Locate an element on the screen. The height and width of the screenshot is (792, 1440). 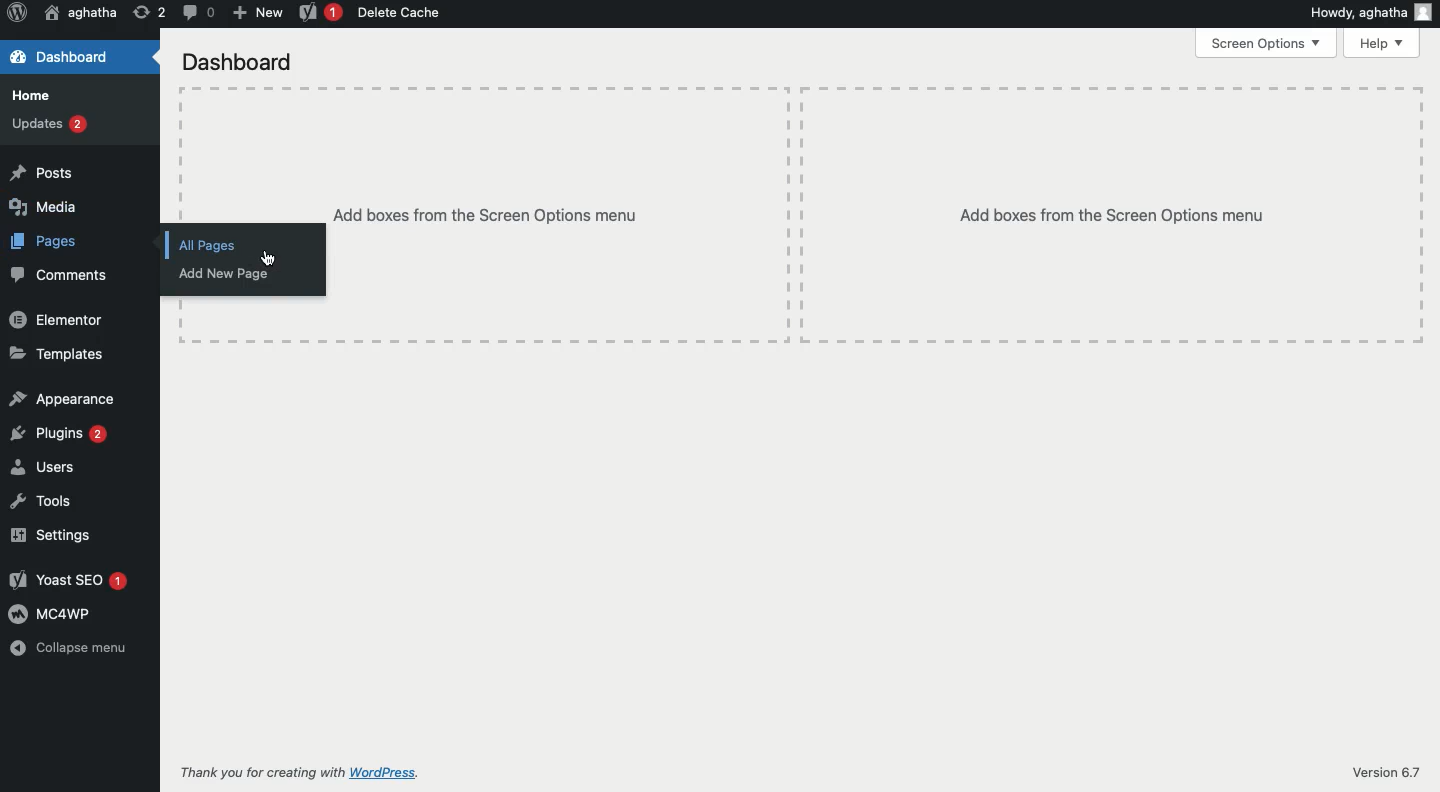
Yoast is located at coordinates (68, 581).